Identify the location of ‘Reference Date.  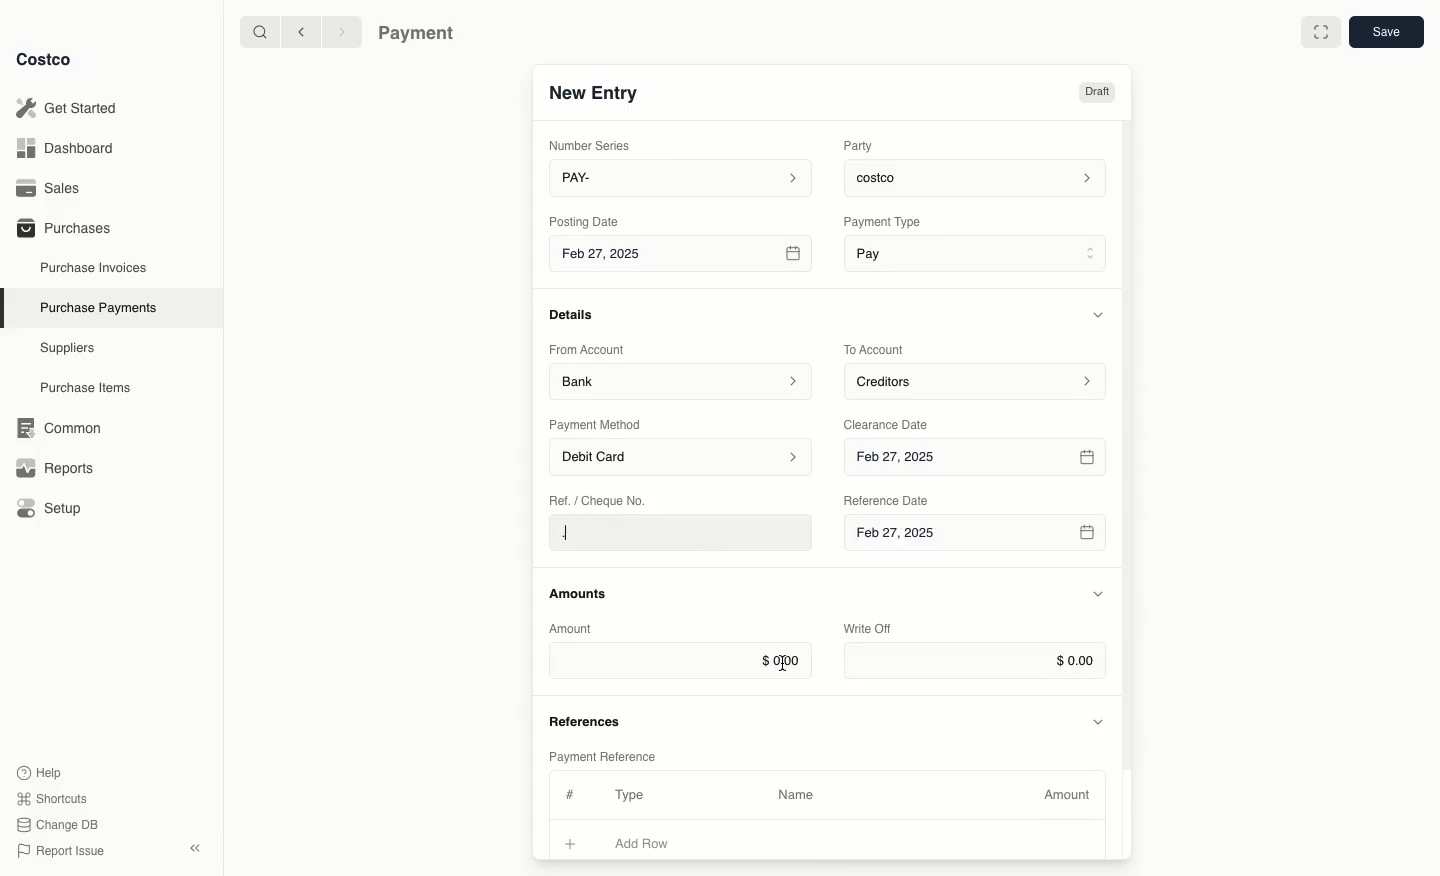
(888, 500).